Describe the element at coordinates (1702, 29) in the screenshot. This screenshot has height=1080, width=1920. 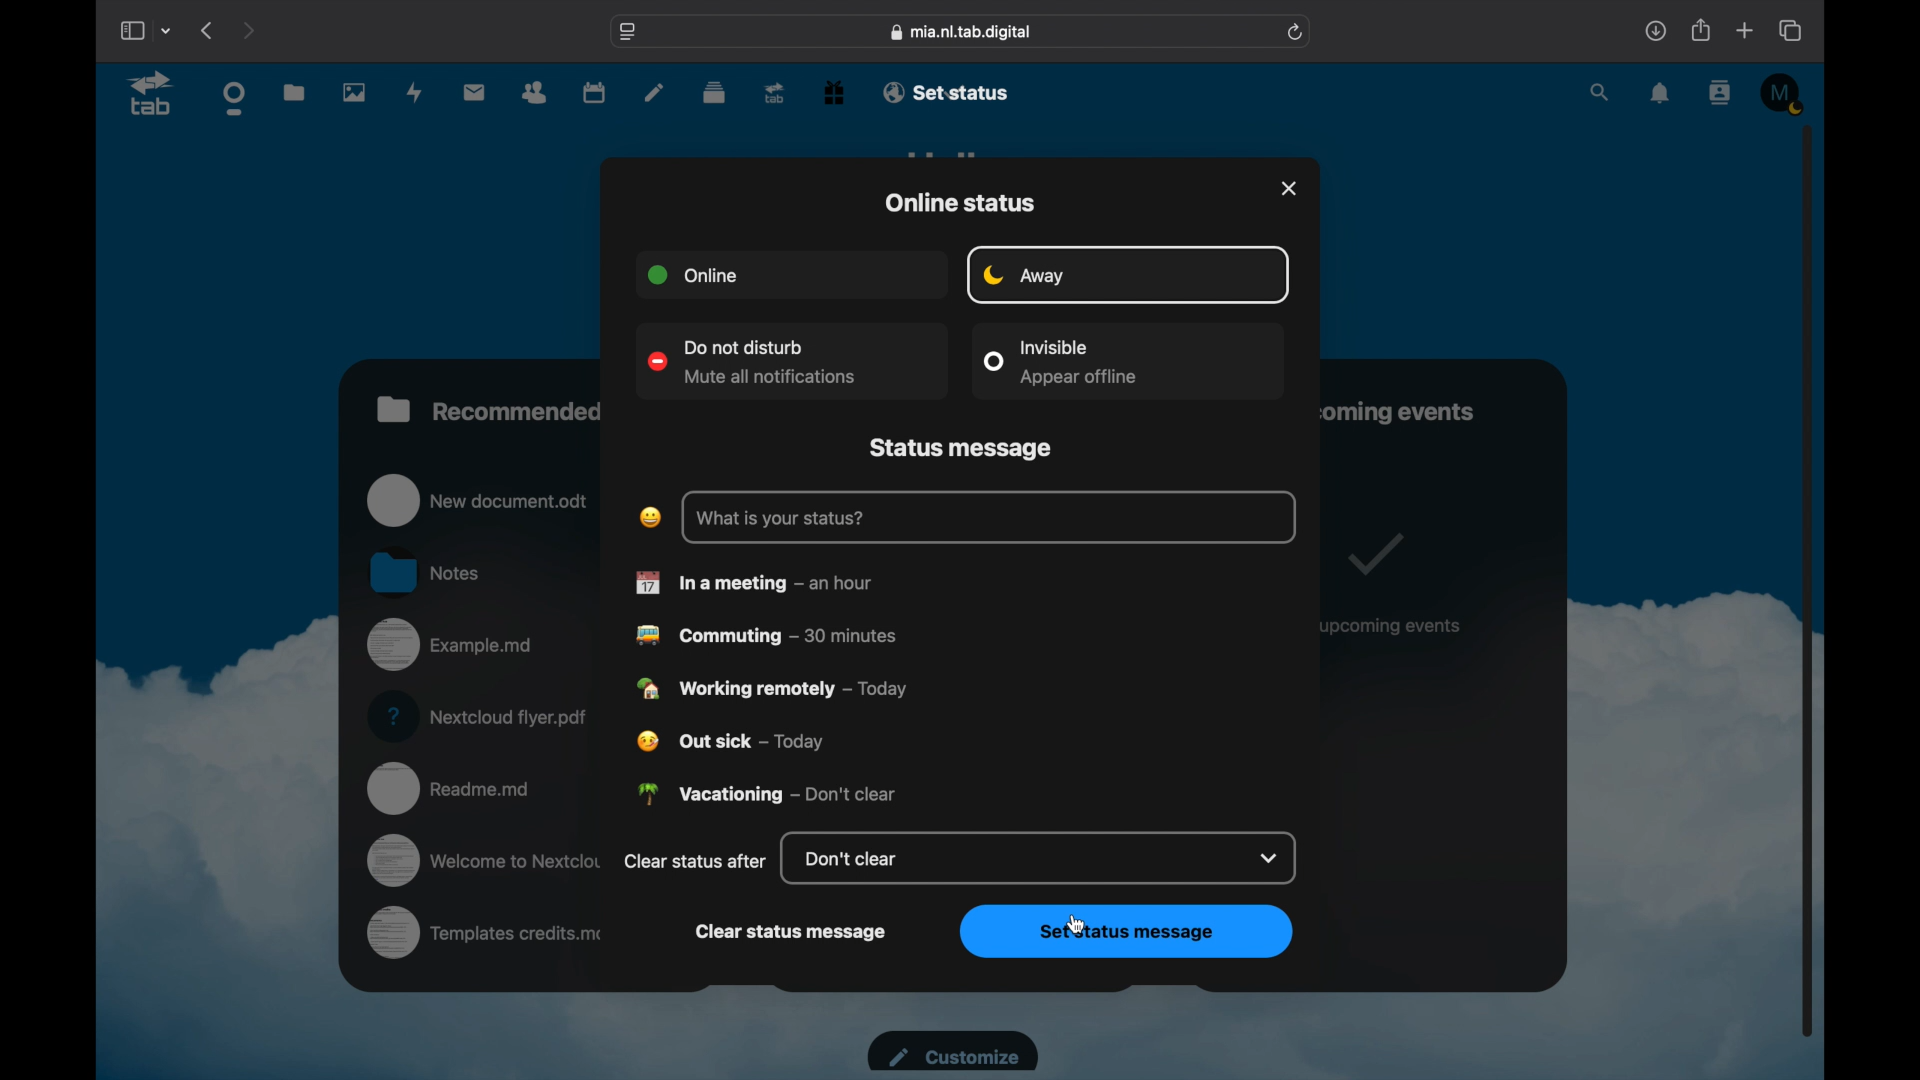
I see `share` at that location.